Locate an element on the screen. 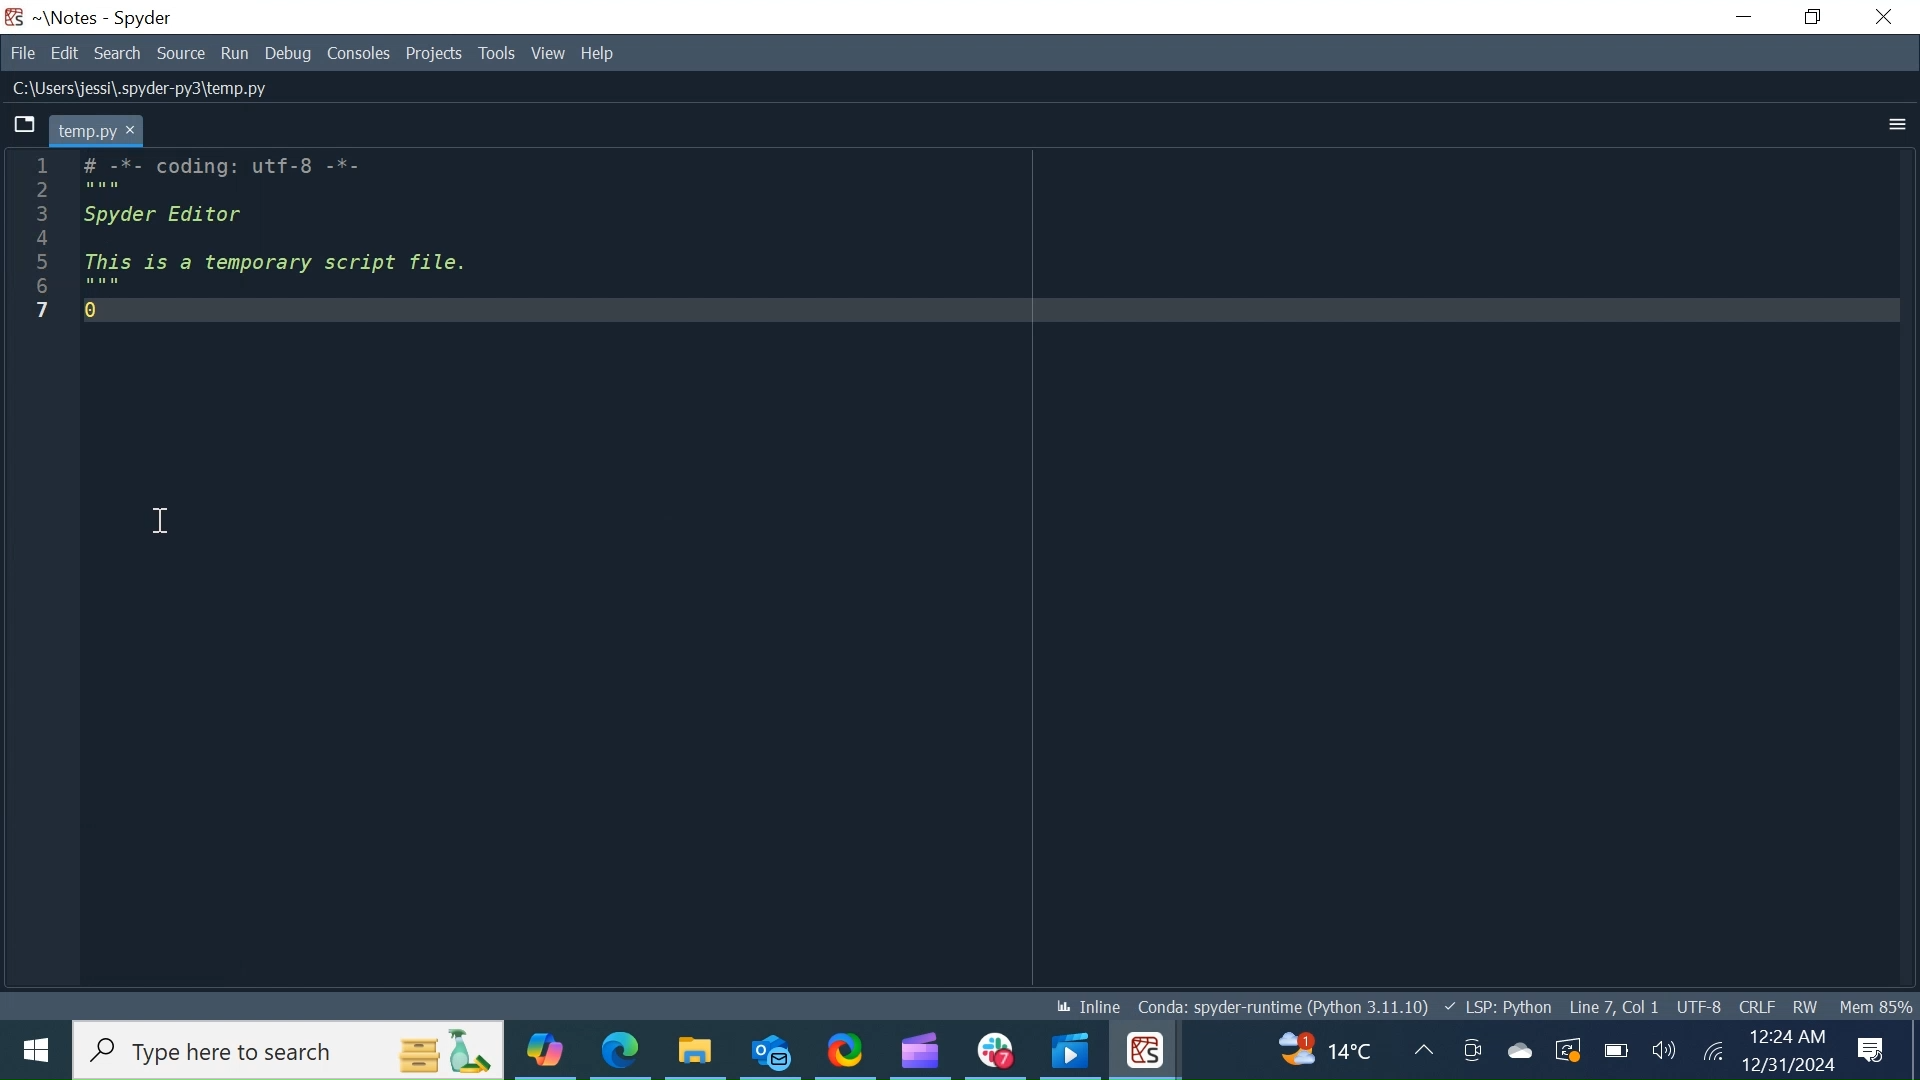  Record is located at coordinates (1423, 1048).